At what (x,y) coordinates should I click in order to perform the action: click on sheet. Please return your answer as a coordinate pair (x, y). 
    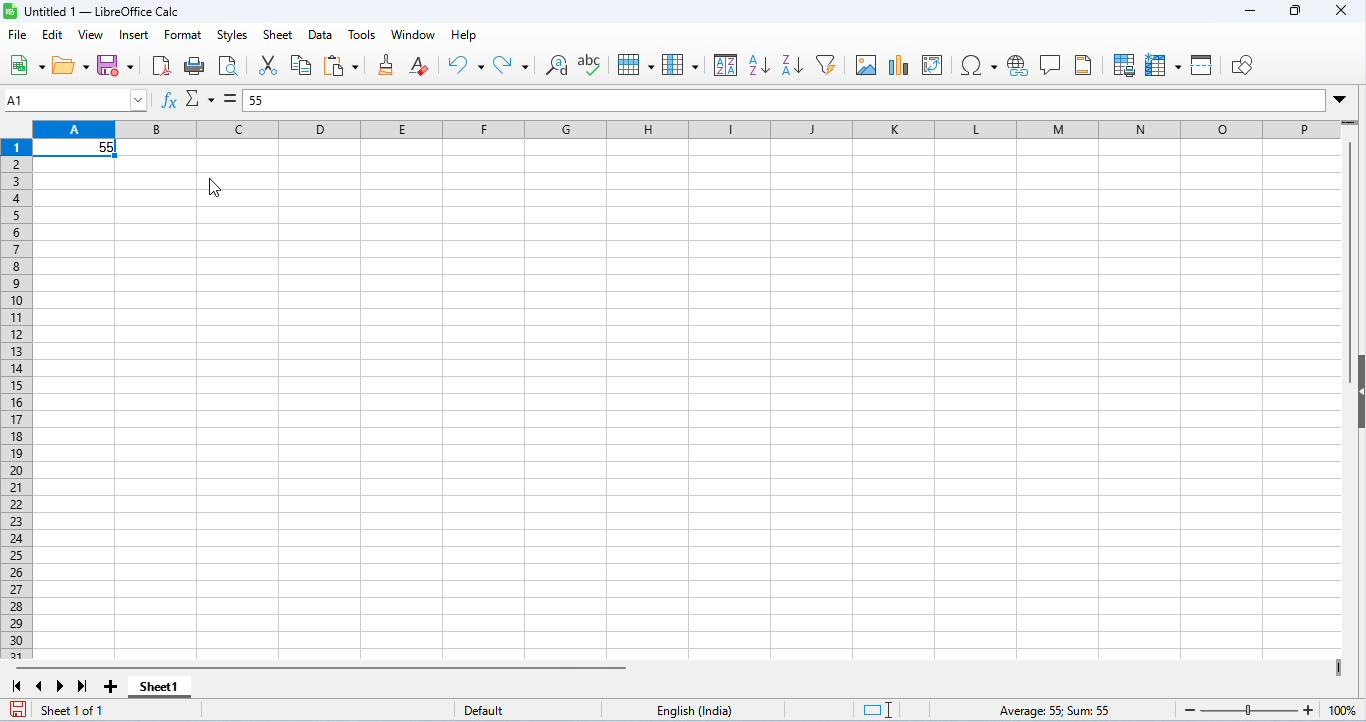
    Looking at the image, I should click on (280, 33).